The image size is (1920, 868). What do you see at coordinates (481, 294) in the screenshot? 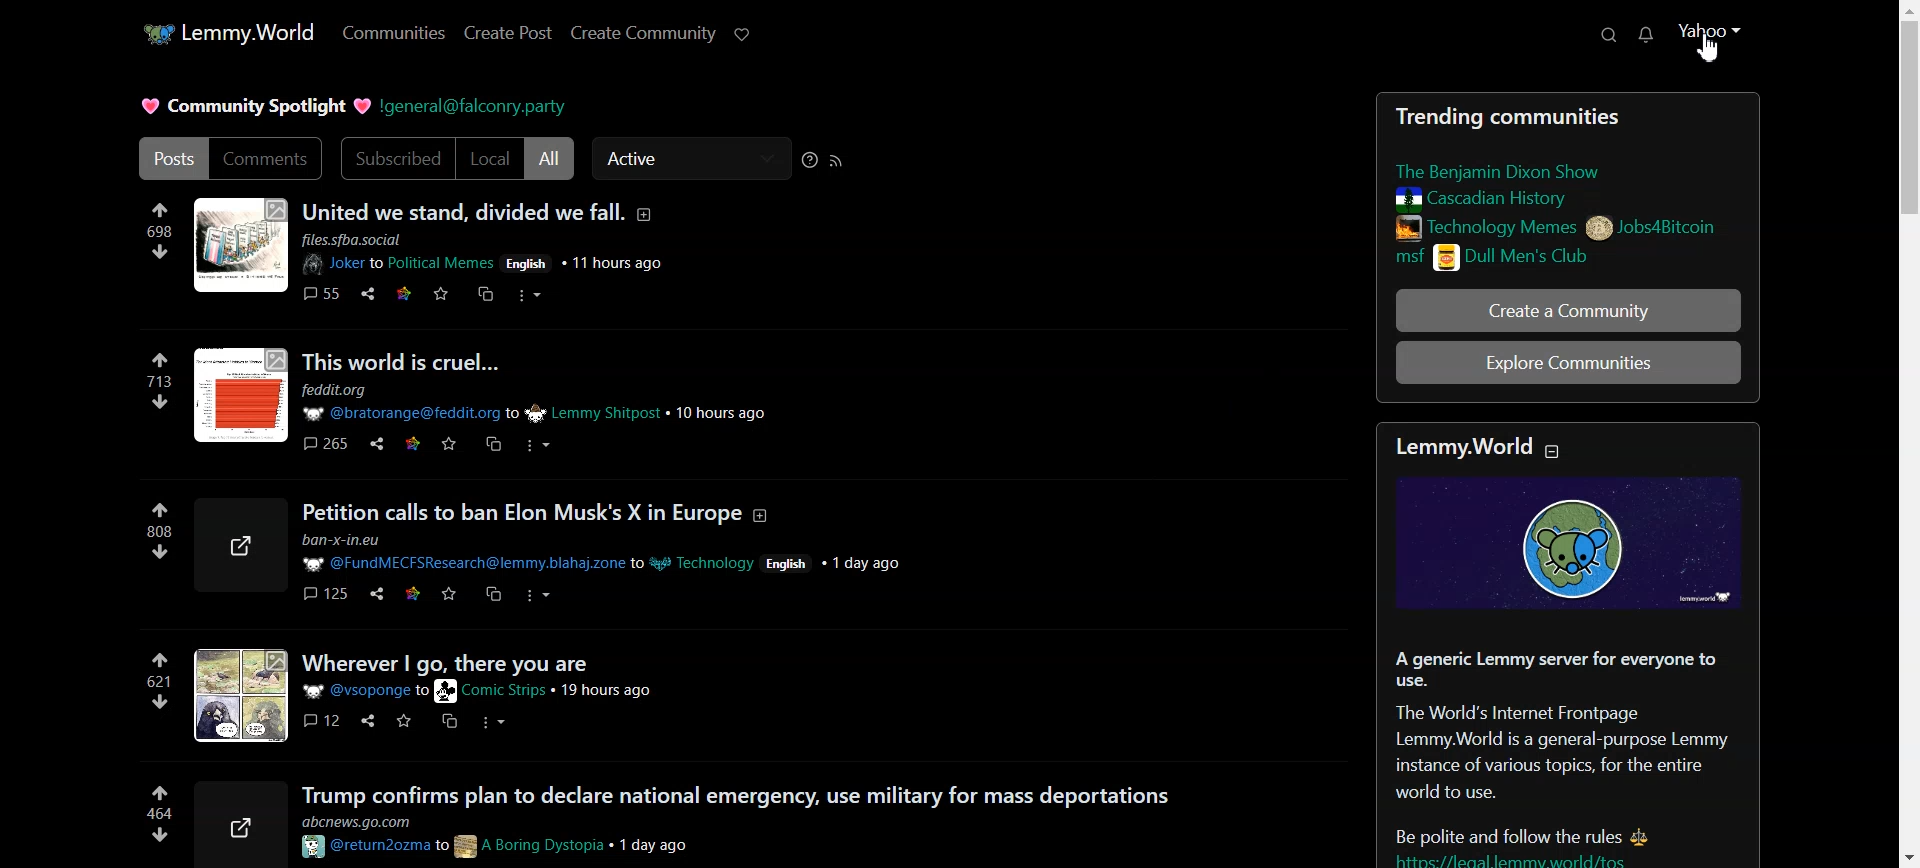
I see `link` at bounding box center [481, 294].